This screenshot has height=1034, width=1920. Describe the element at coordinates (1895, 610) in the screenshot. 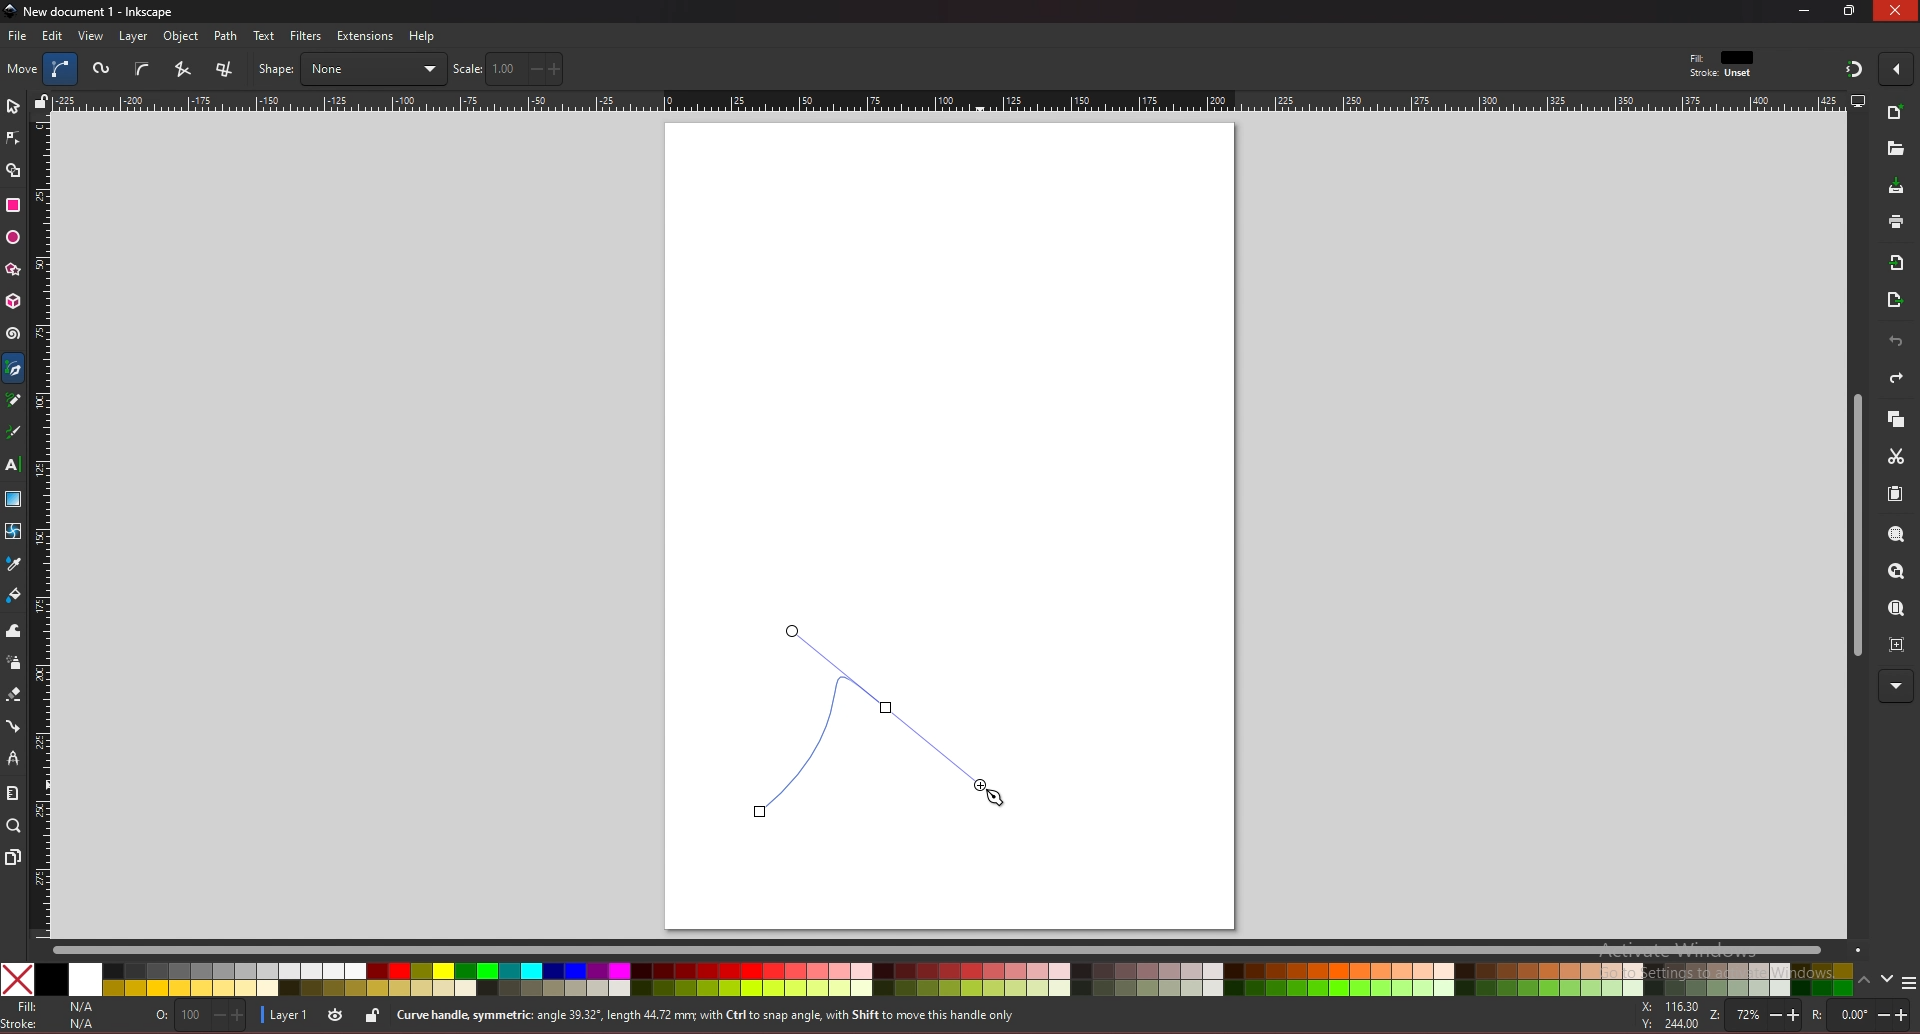

I see `zoom page` at that location.